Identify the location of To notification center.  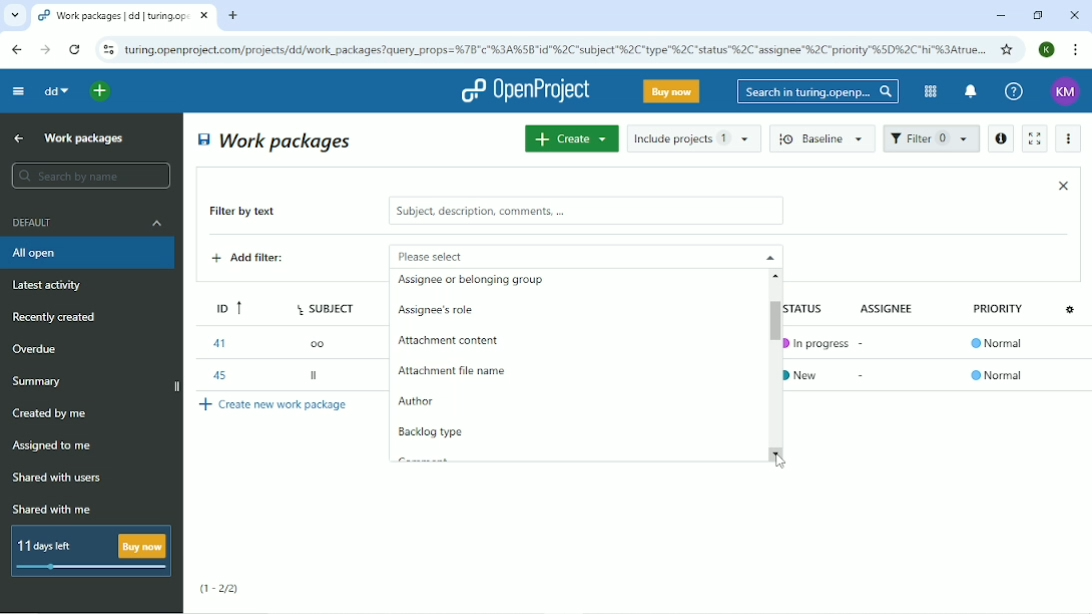
(969, 93).